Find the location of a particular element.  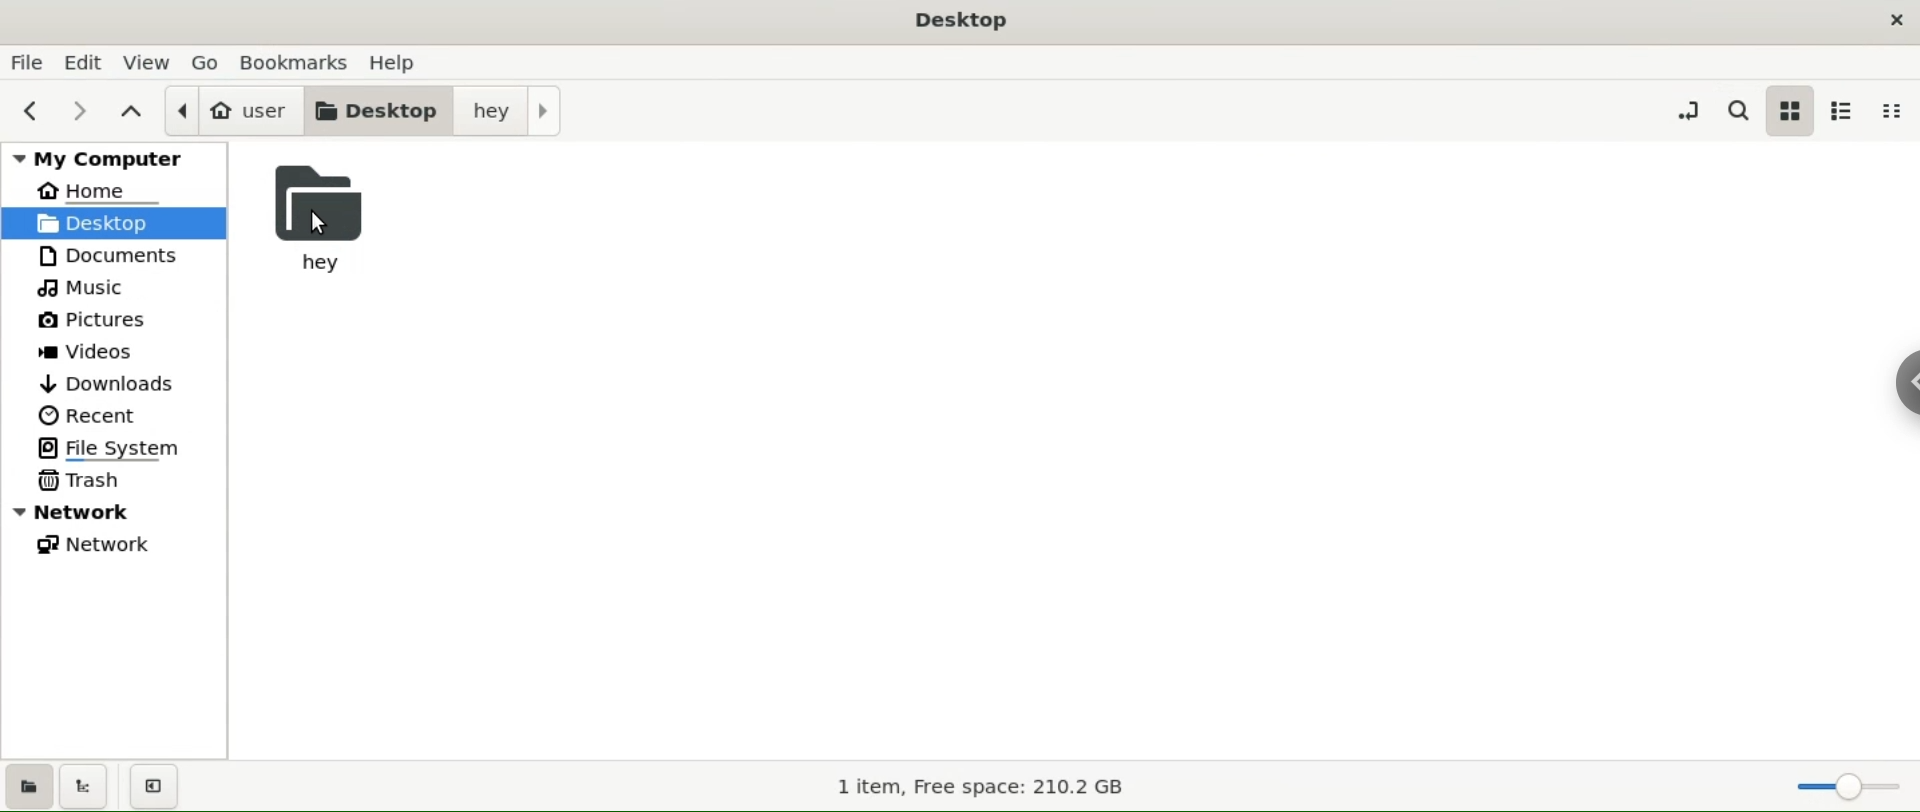

my computer is located at coordinates (118, 160).